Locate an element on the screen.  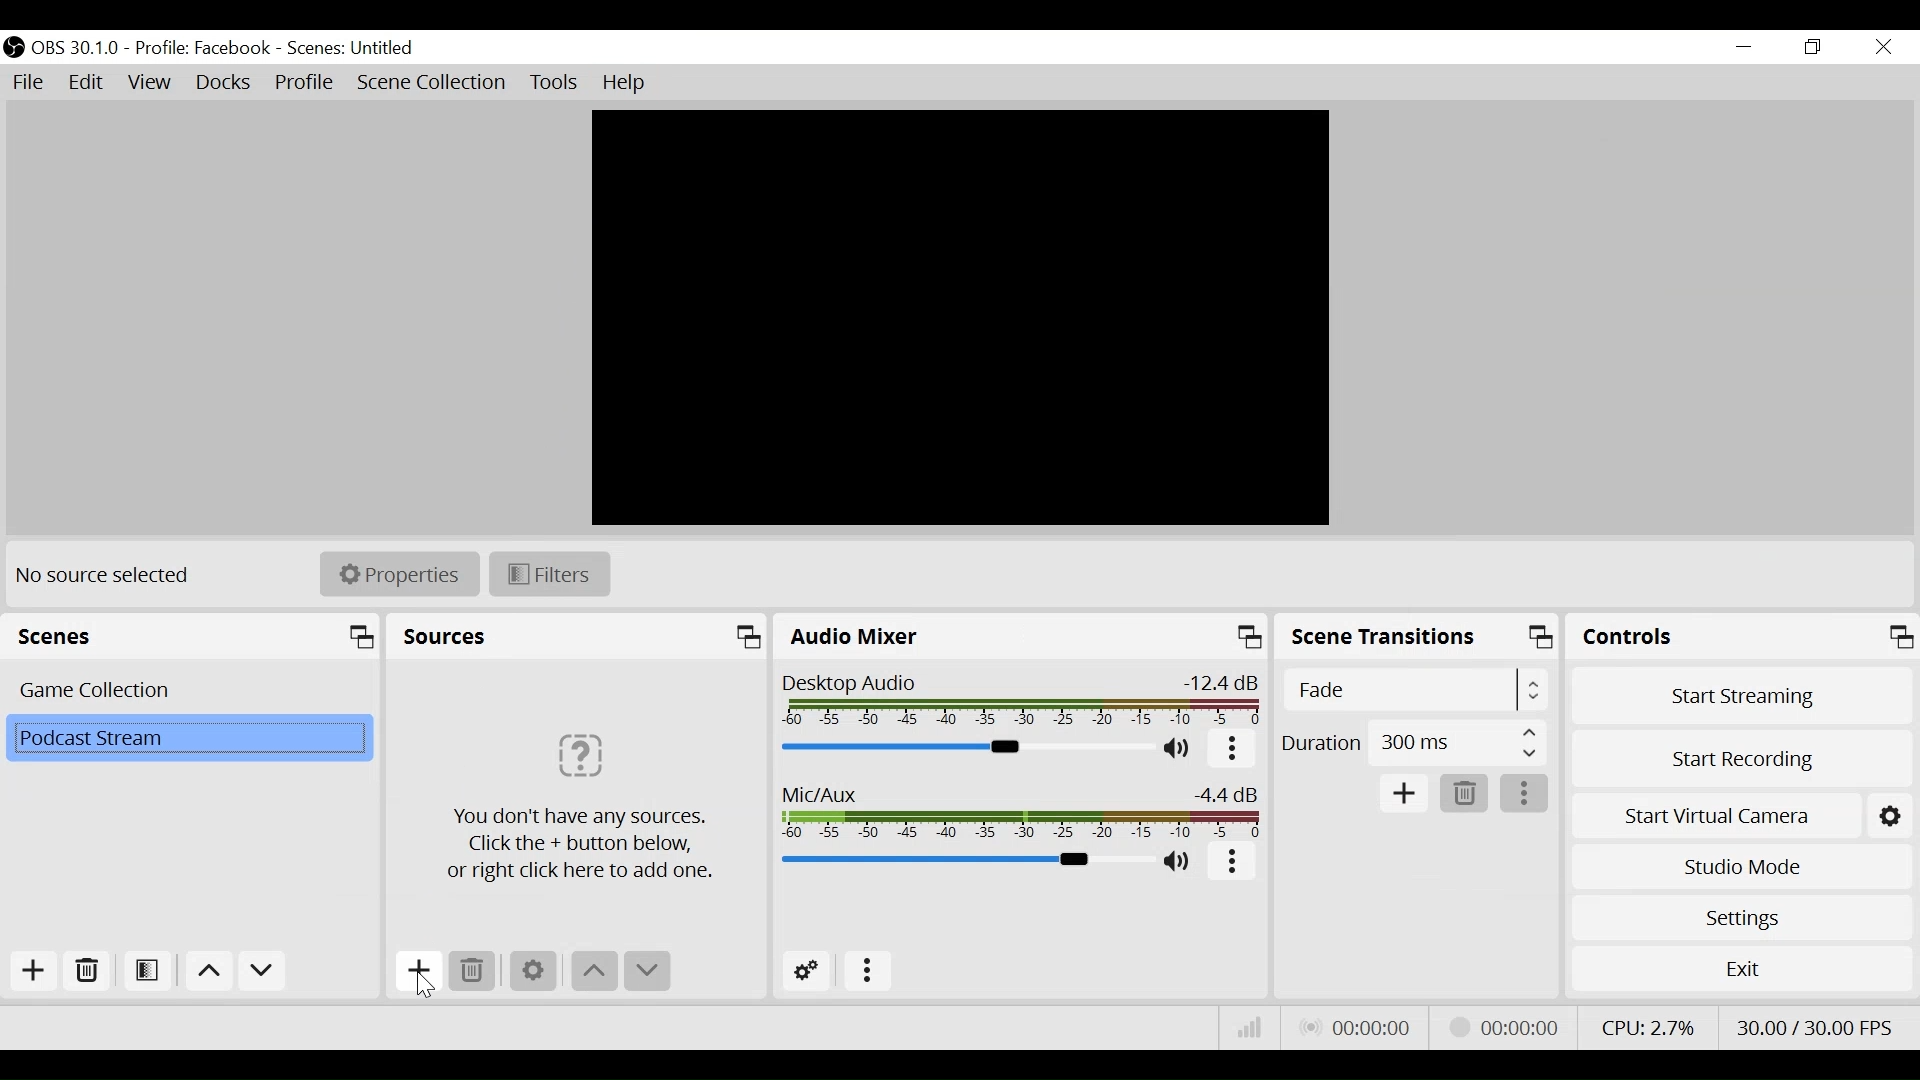
Open Scene Filter is located at coordinates (146, 970).